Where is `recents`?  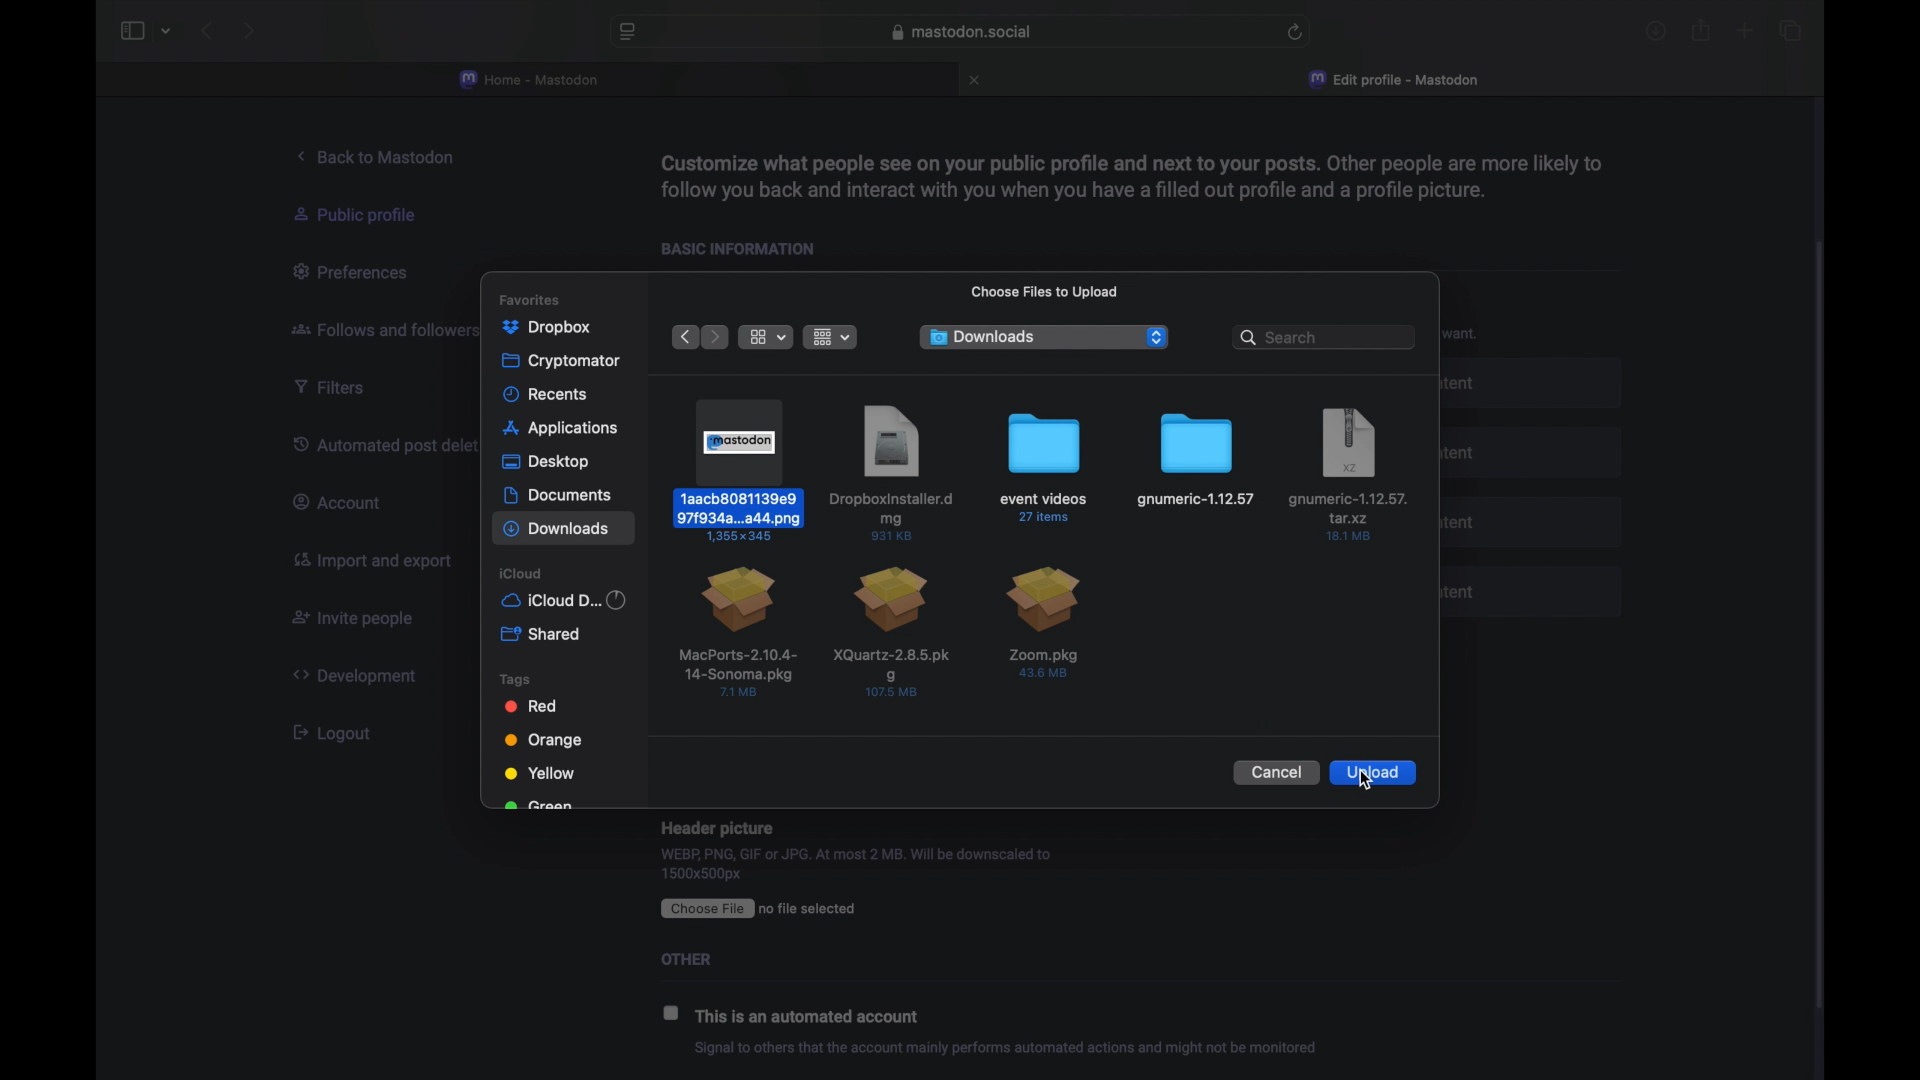 recents is located at coordinates (546, 394).